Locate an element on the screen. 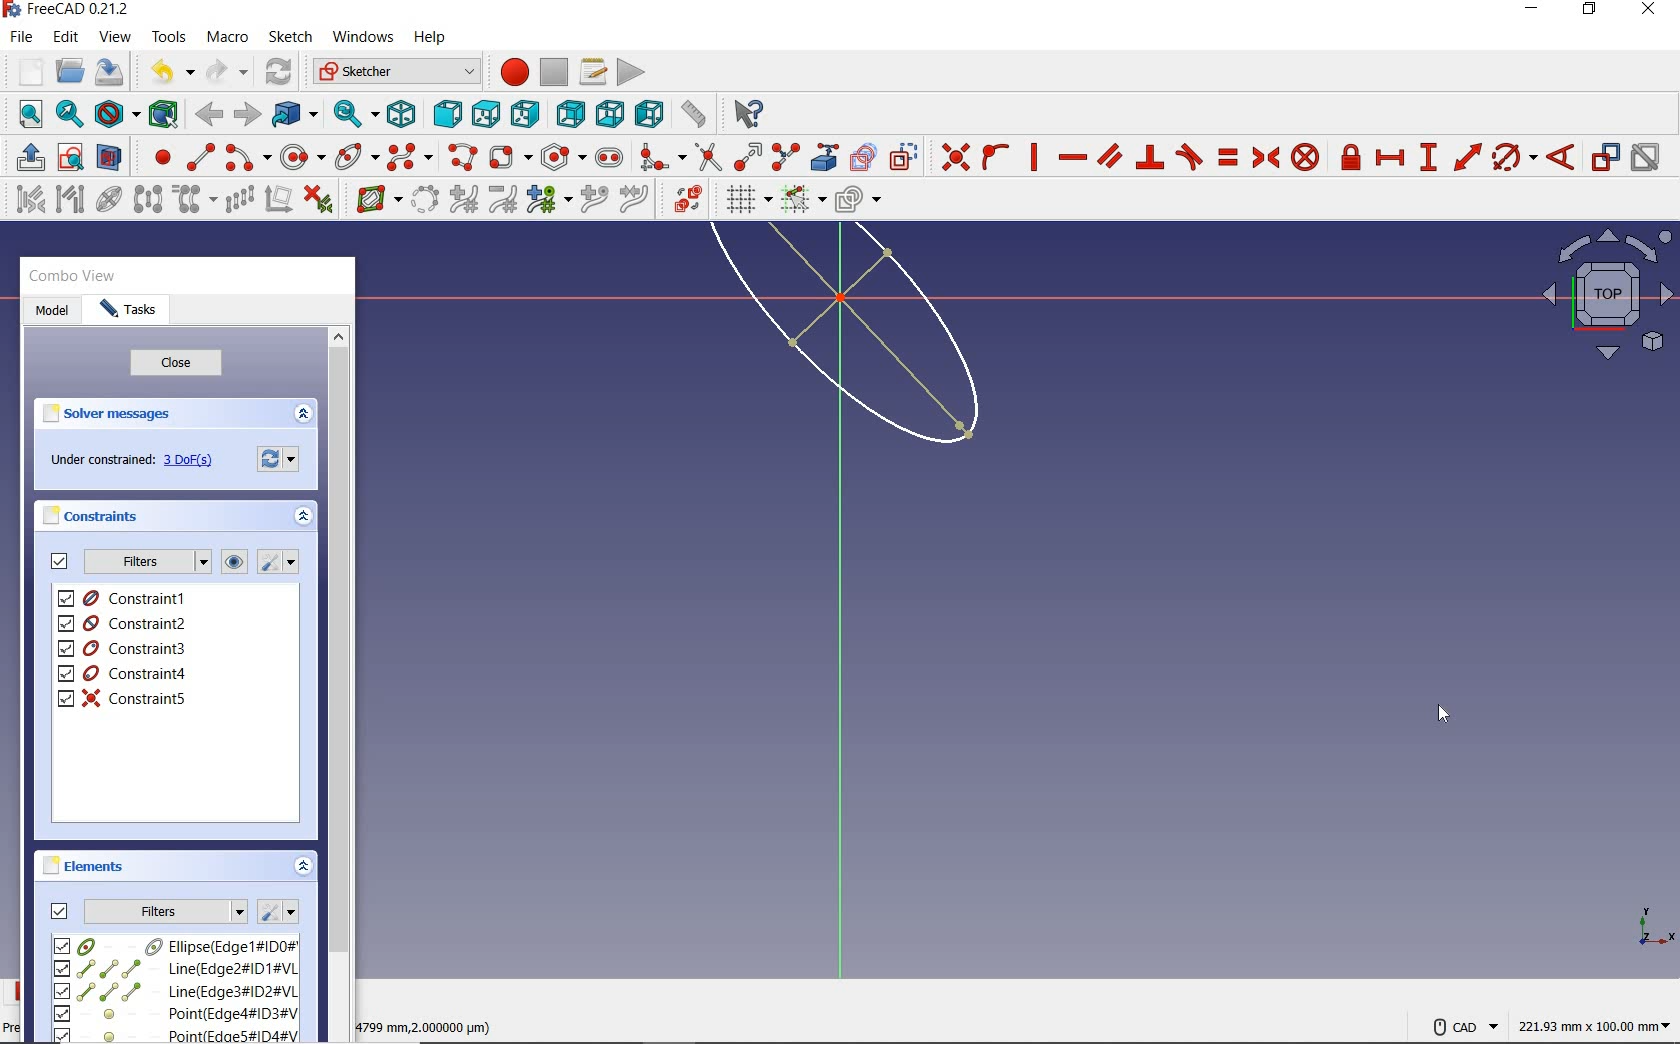  select associated geometry is located at coordinates (70, 201).